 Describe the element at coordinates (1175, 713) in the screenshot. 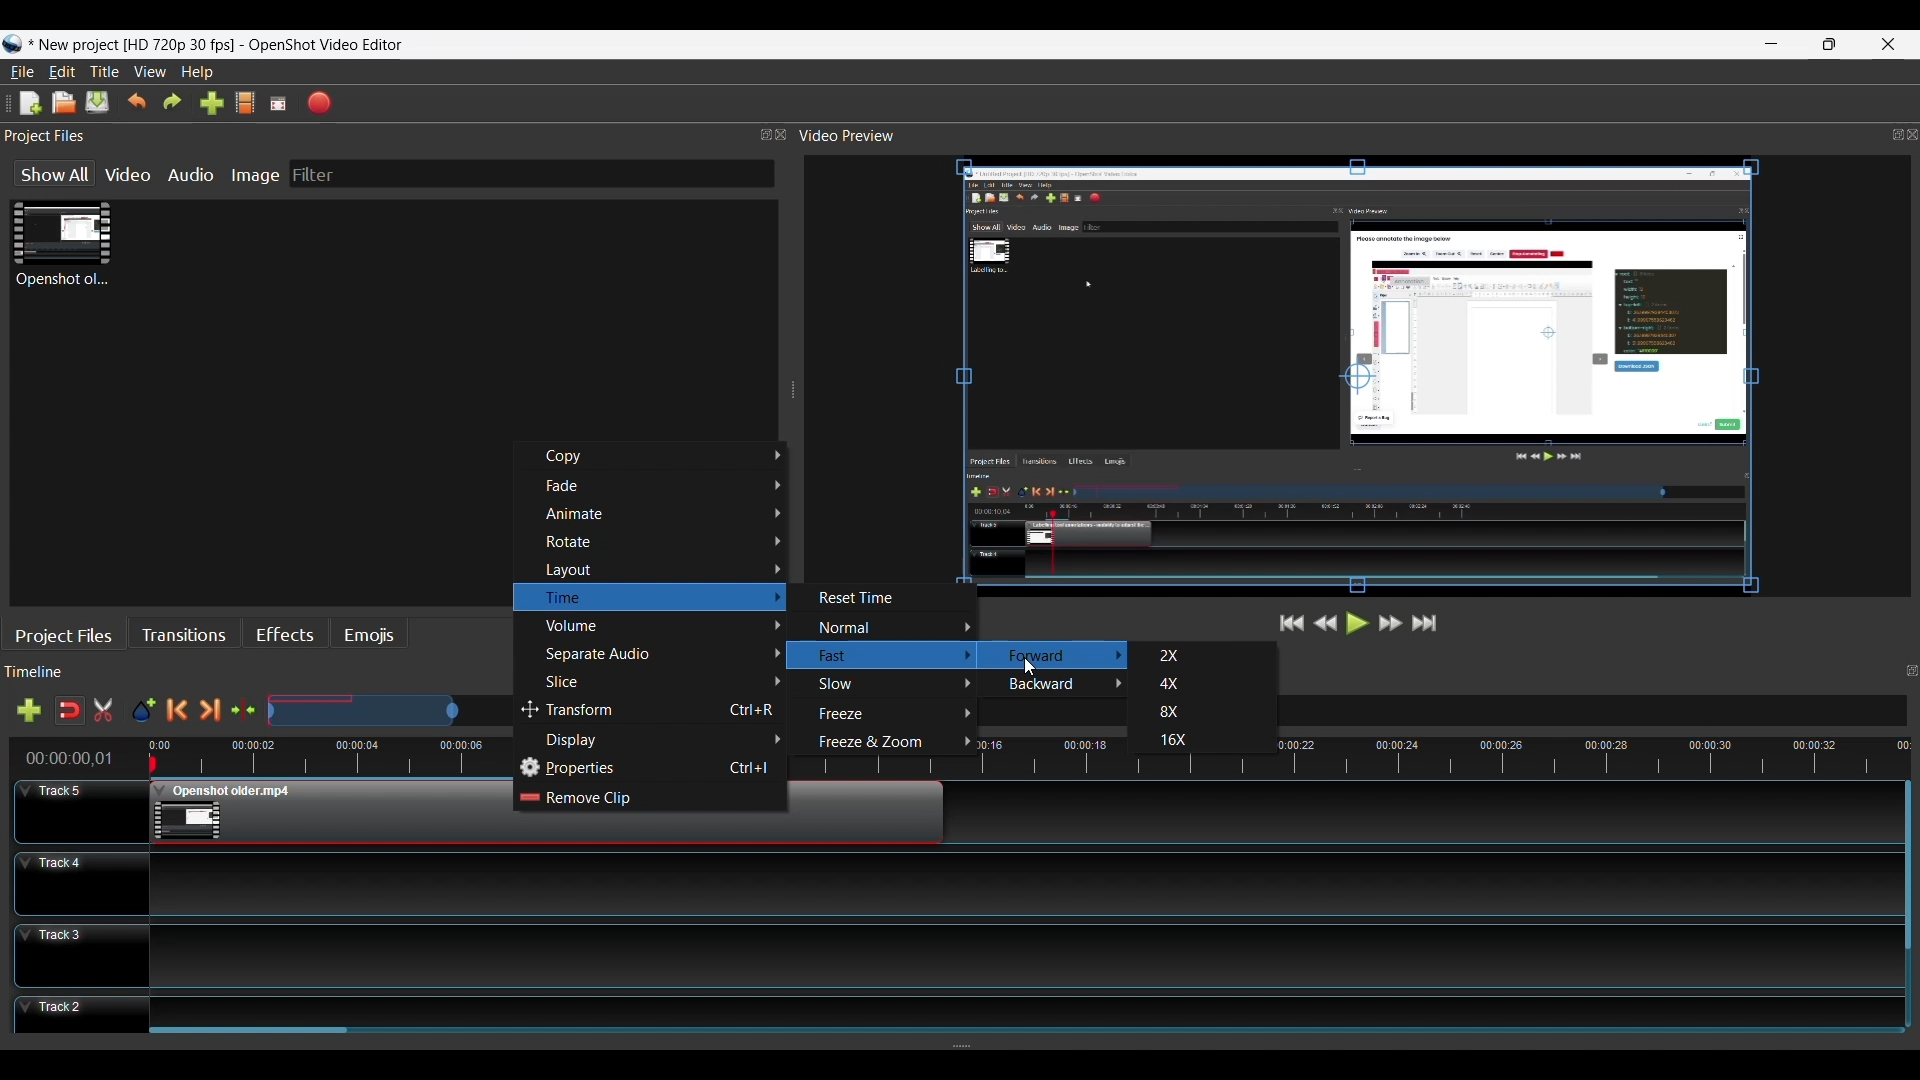

I see `8X` at that location.